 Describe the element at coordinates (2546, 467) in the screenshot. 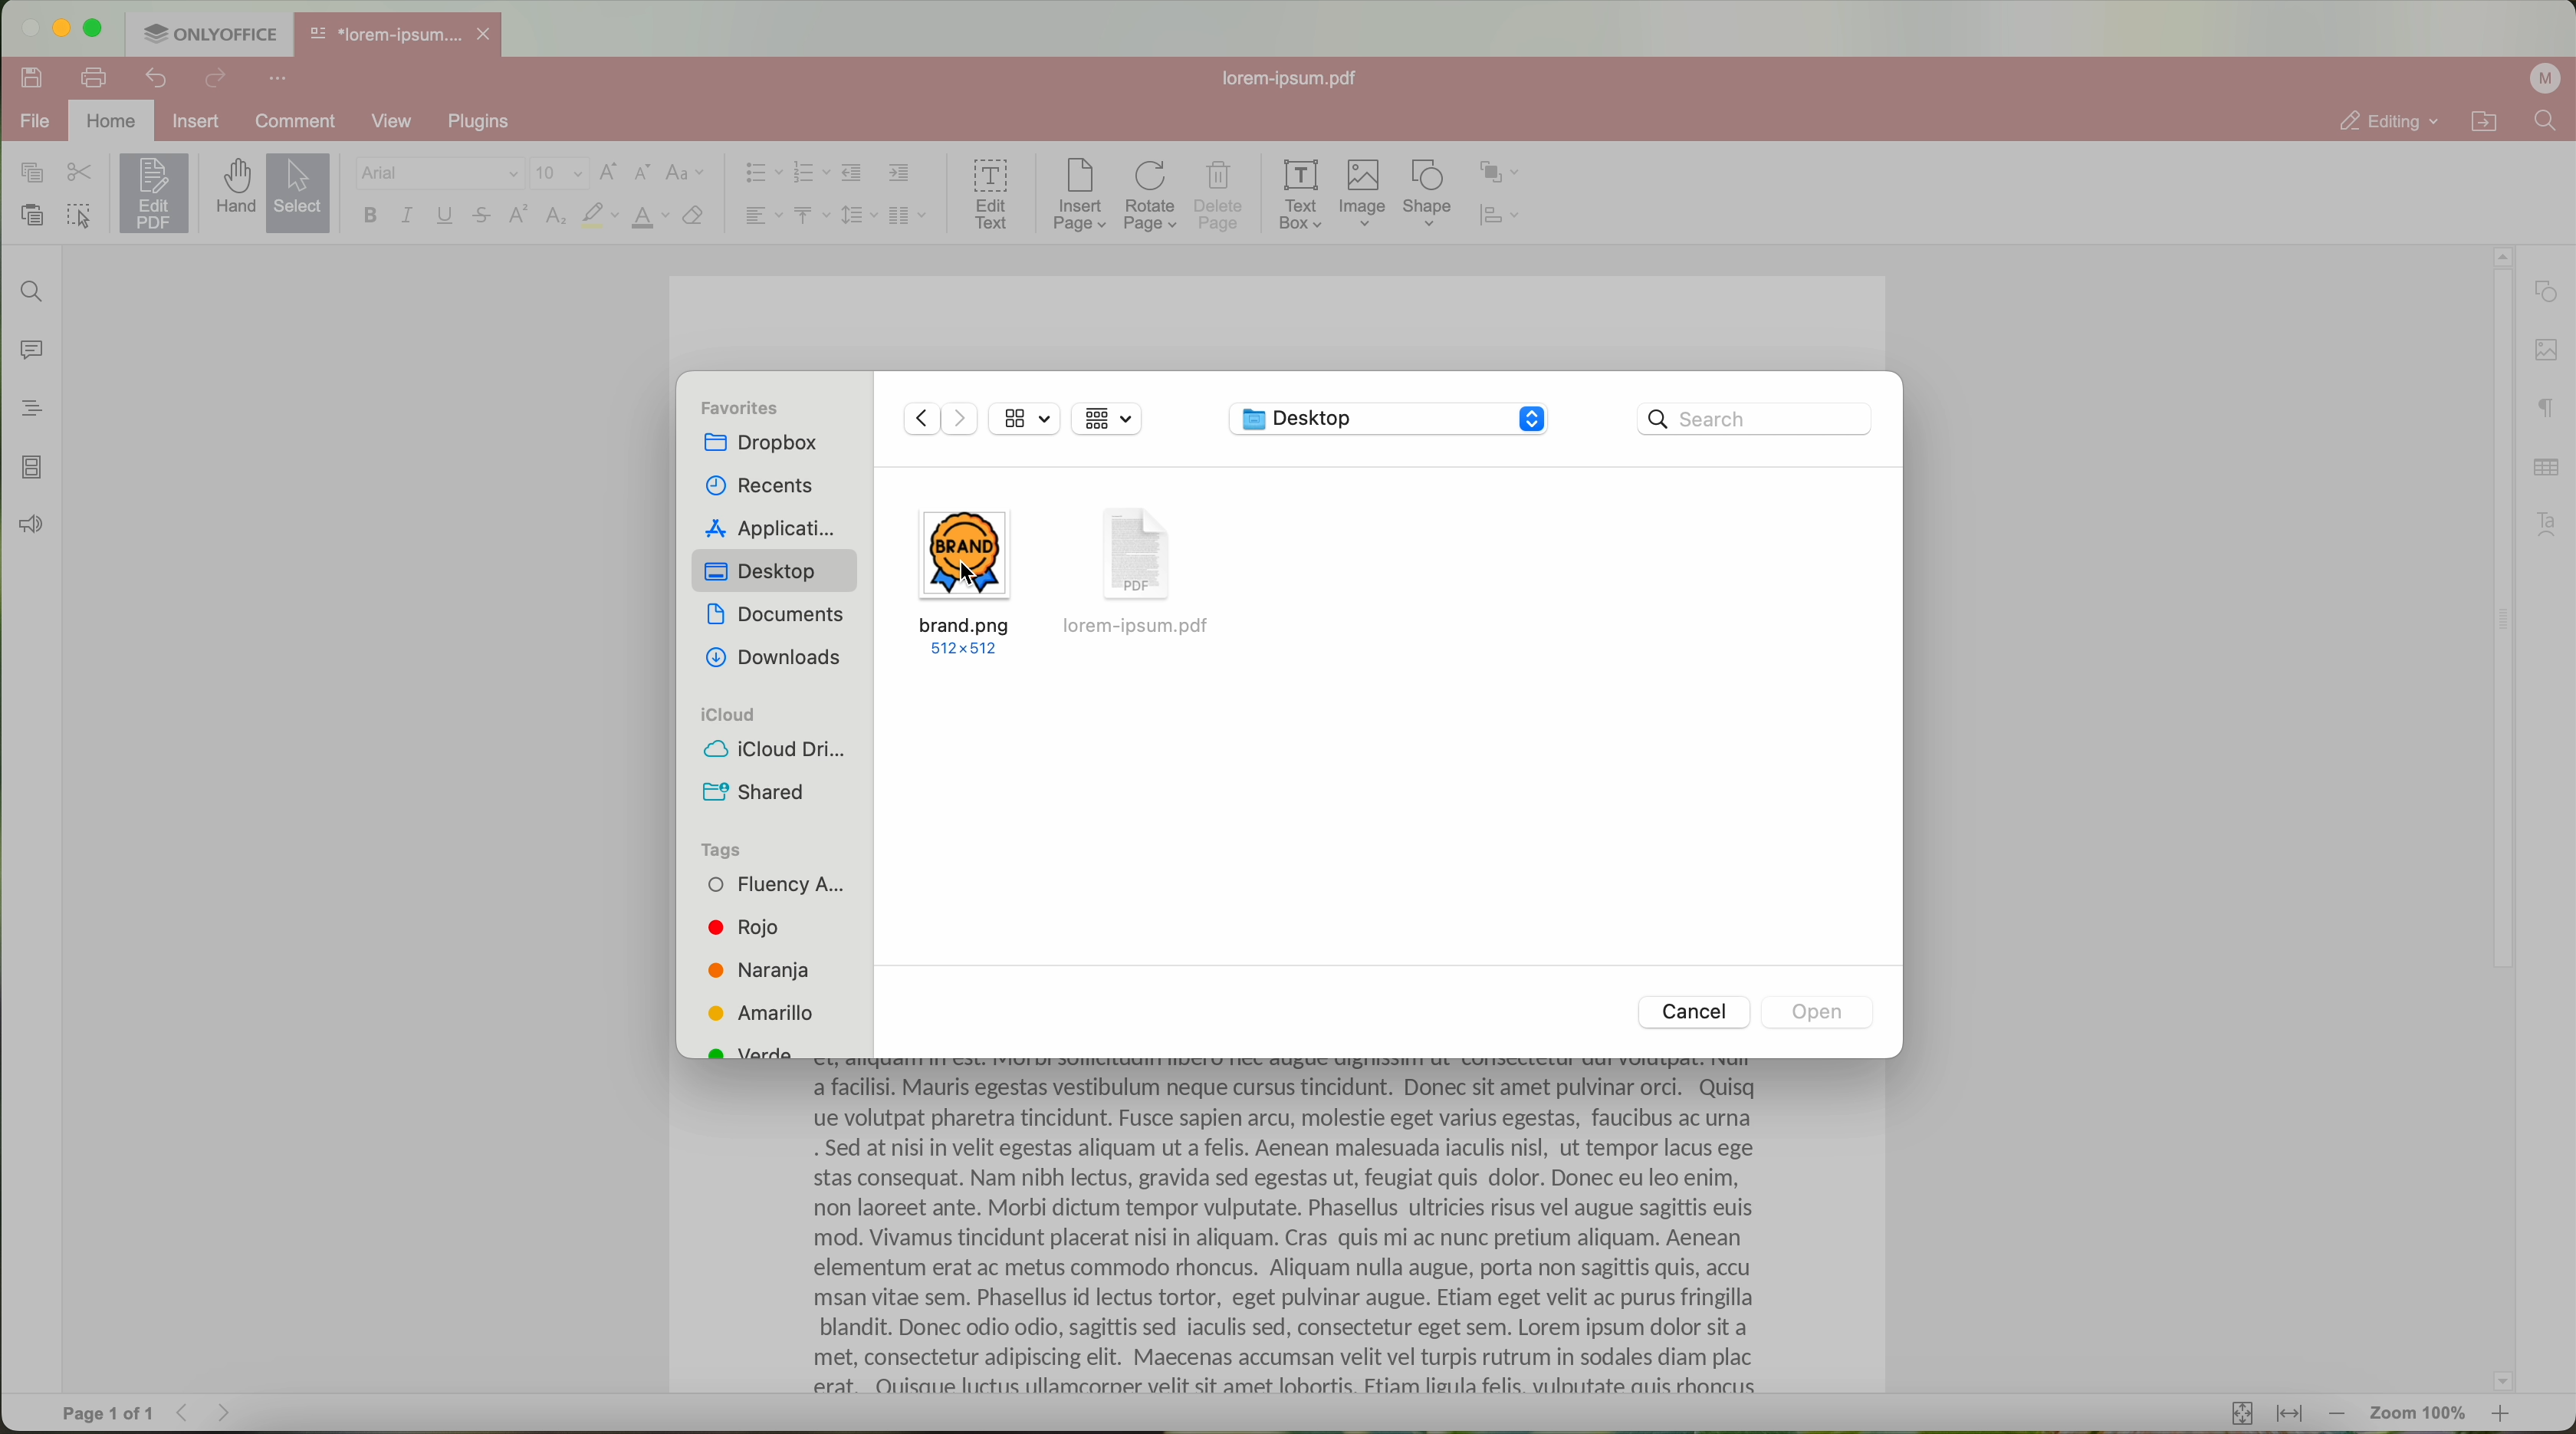

I see `table settings` at that location.